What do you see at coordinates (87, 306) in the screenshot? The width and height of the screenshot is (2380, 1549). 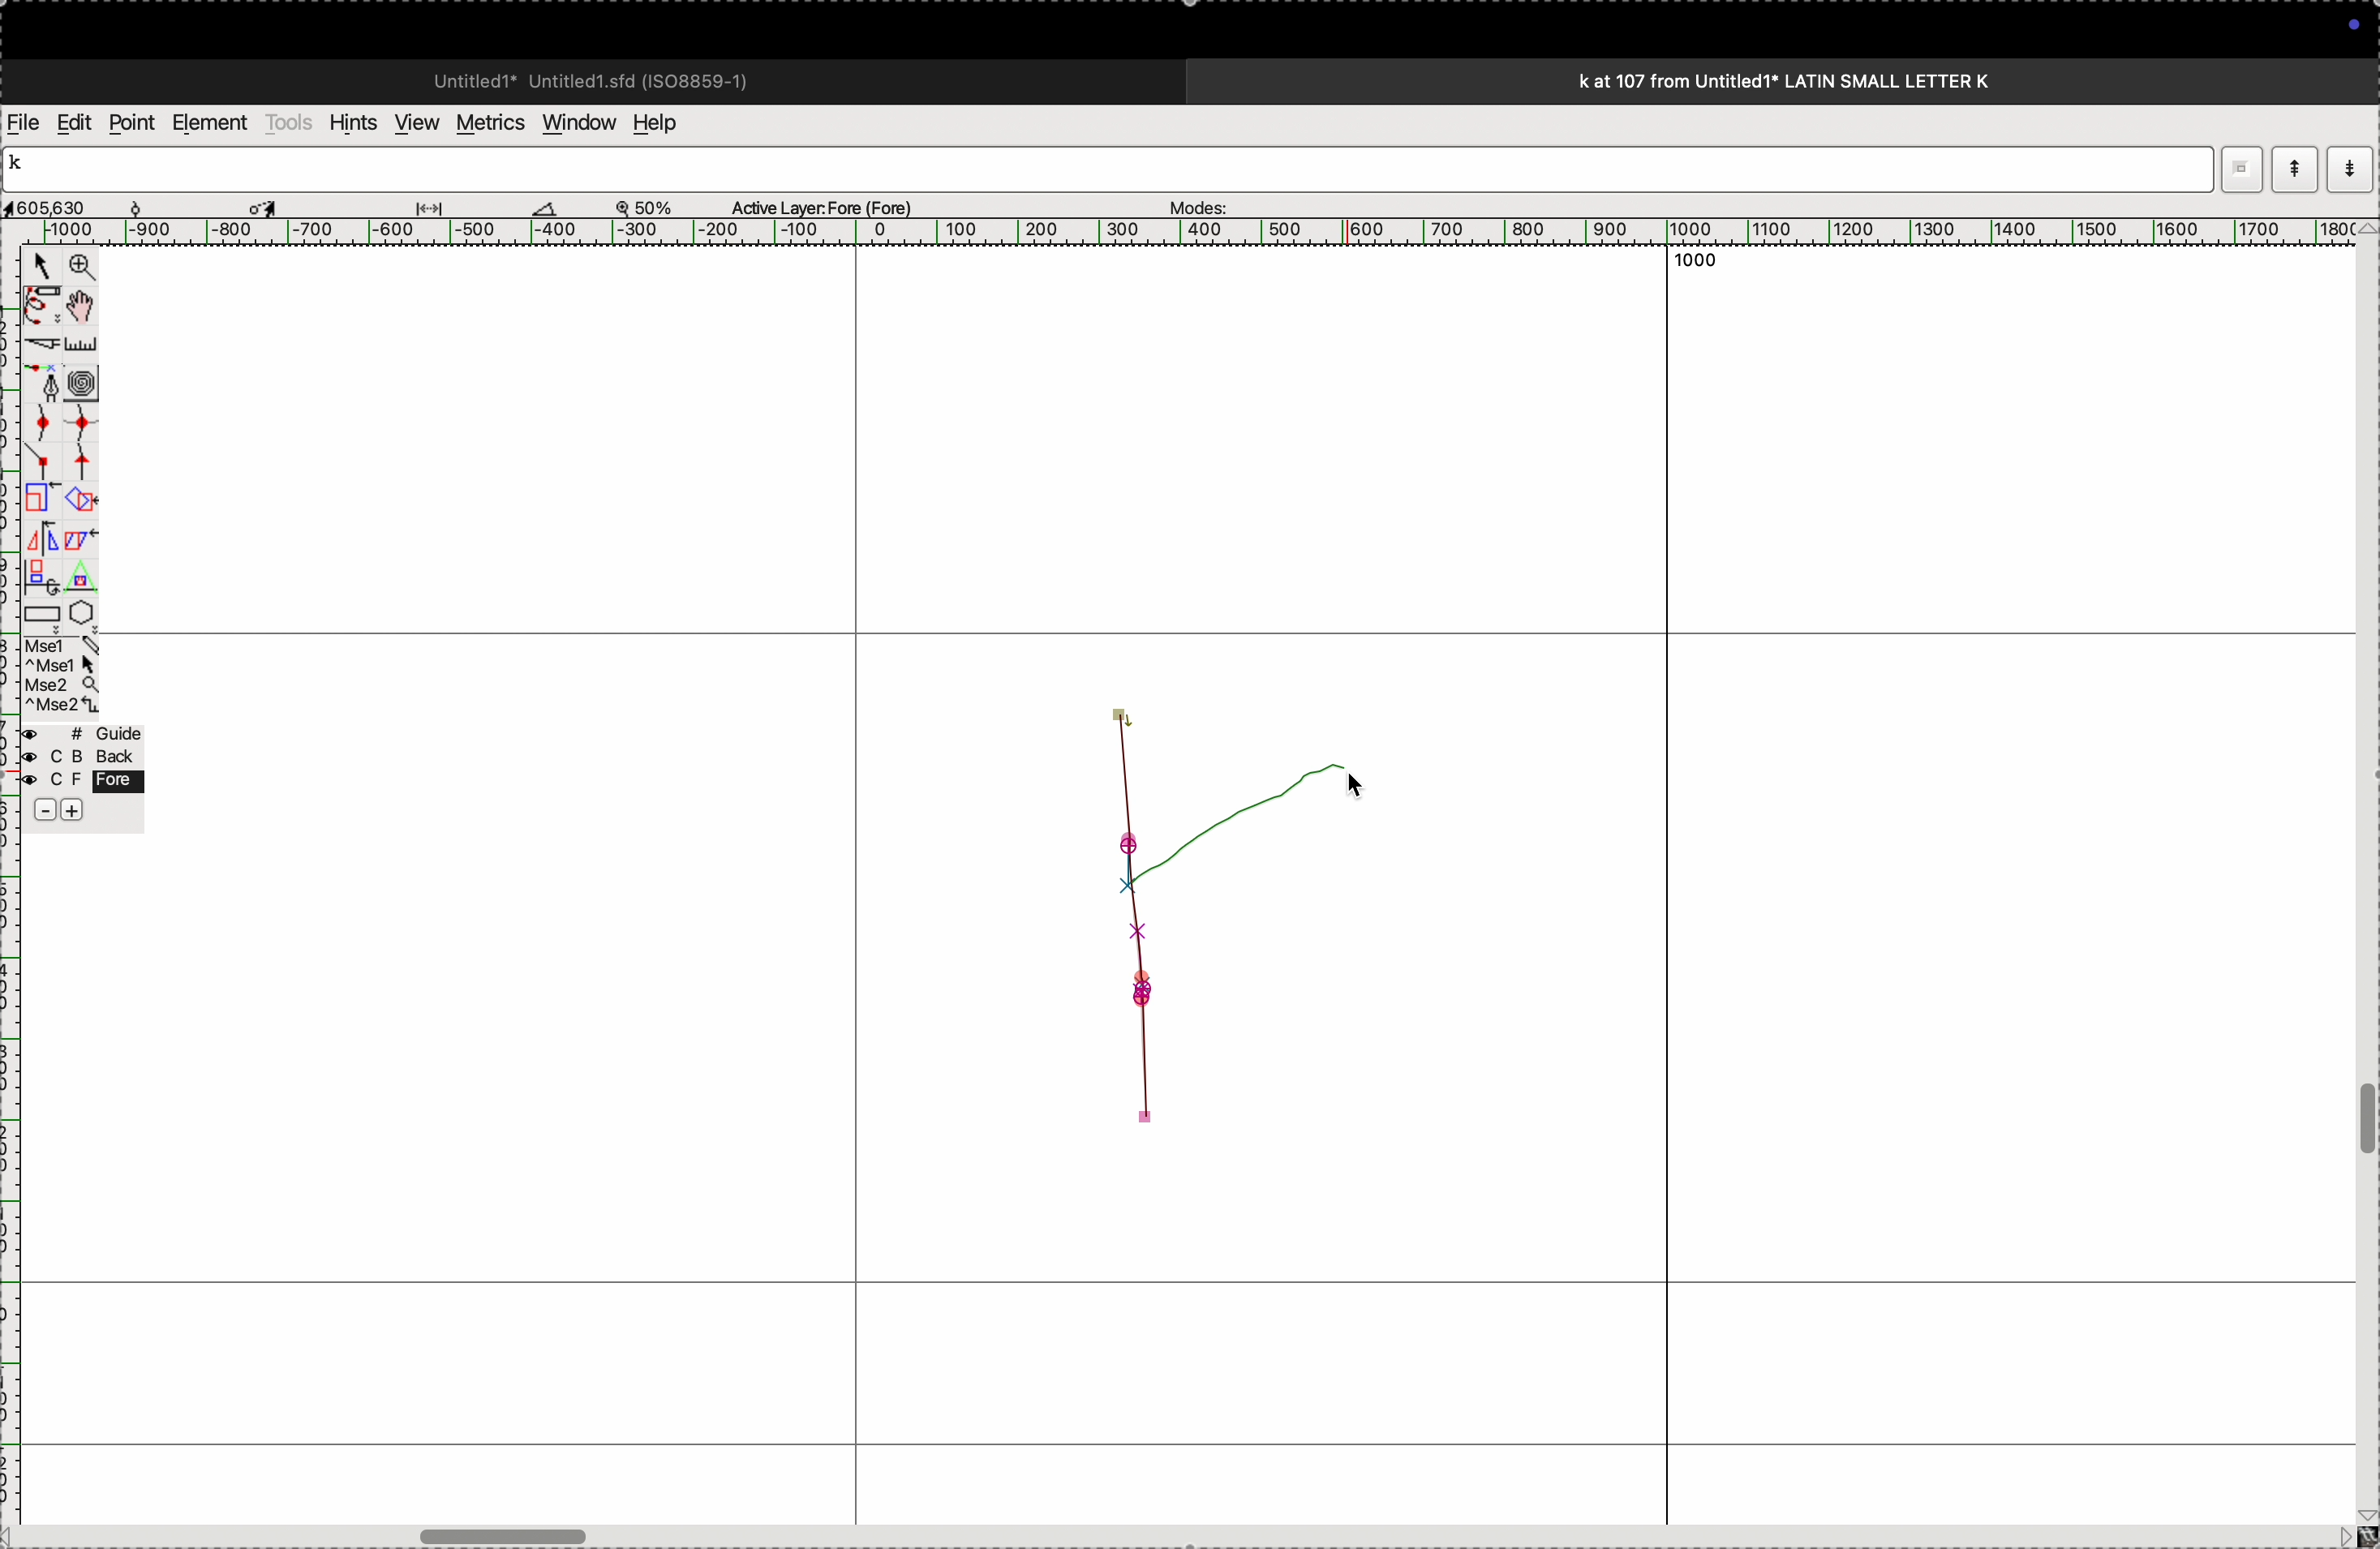 I see `toggle` at bounding box center [87, 306].